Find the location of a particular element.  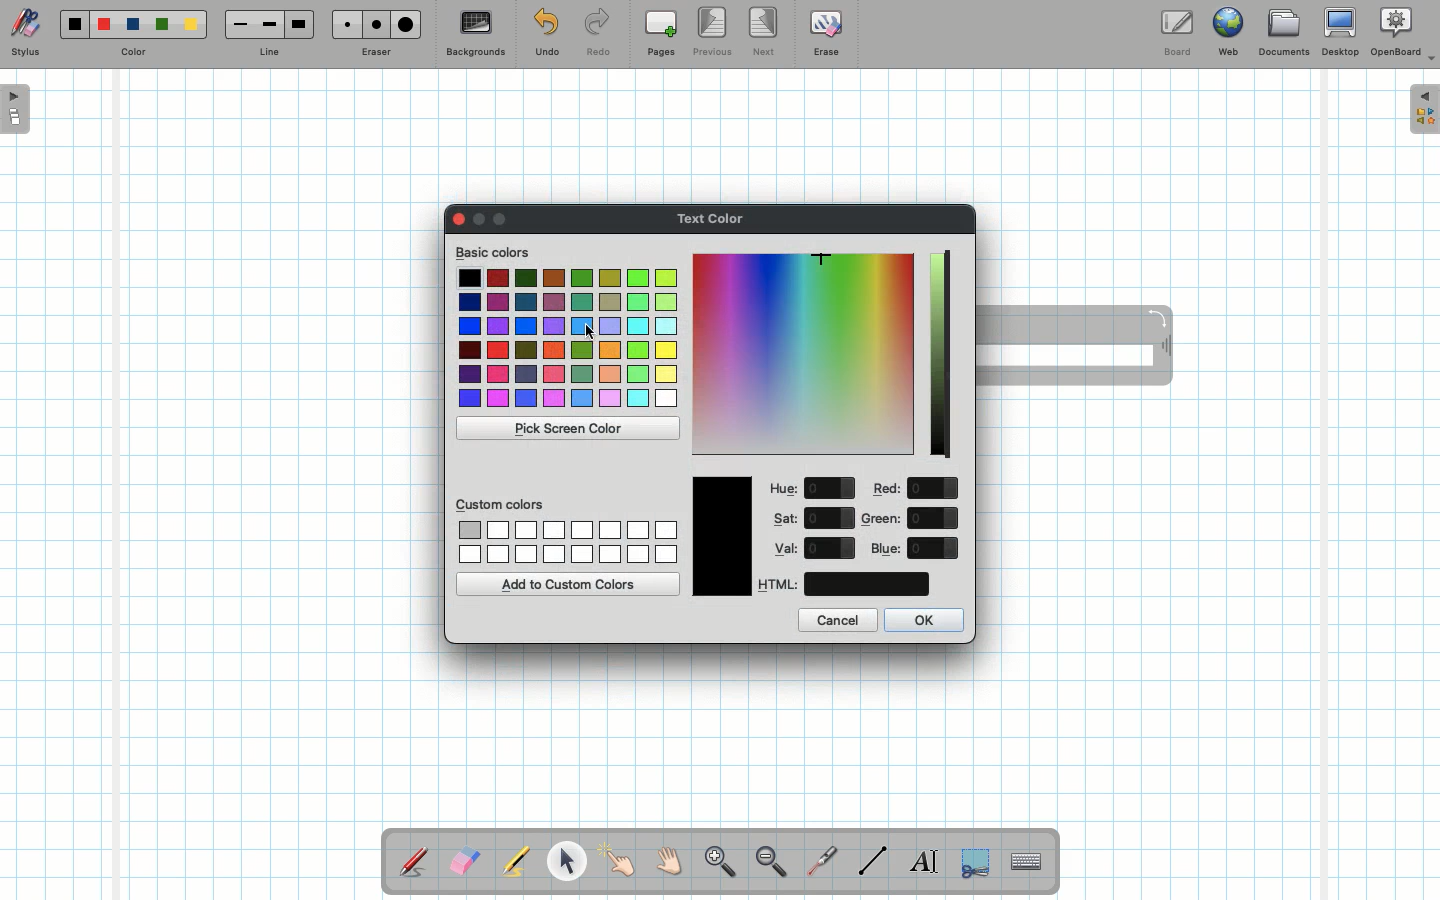

Color picker is located at coordinates (803, 354).